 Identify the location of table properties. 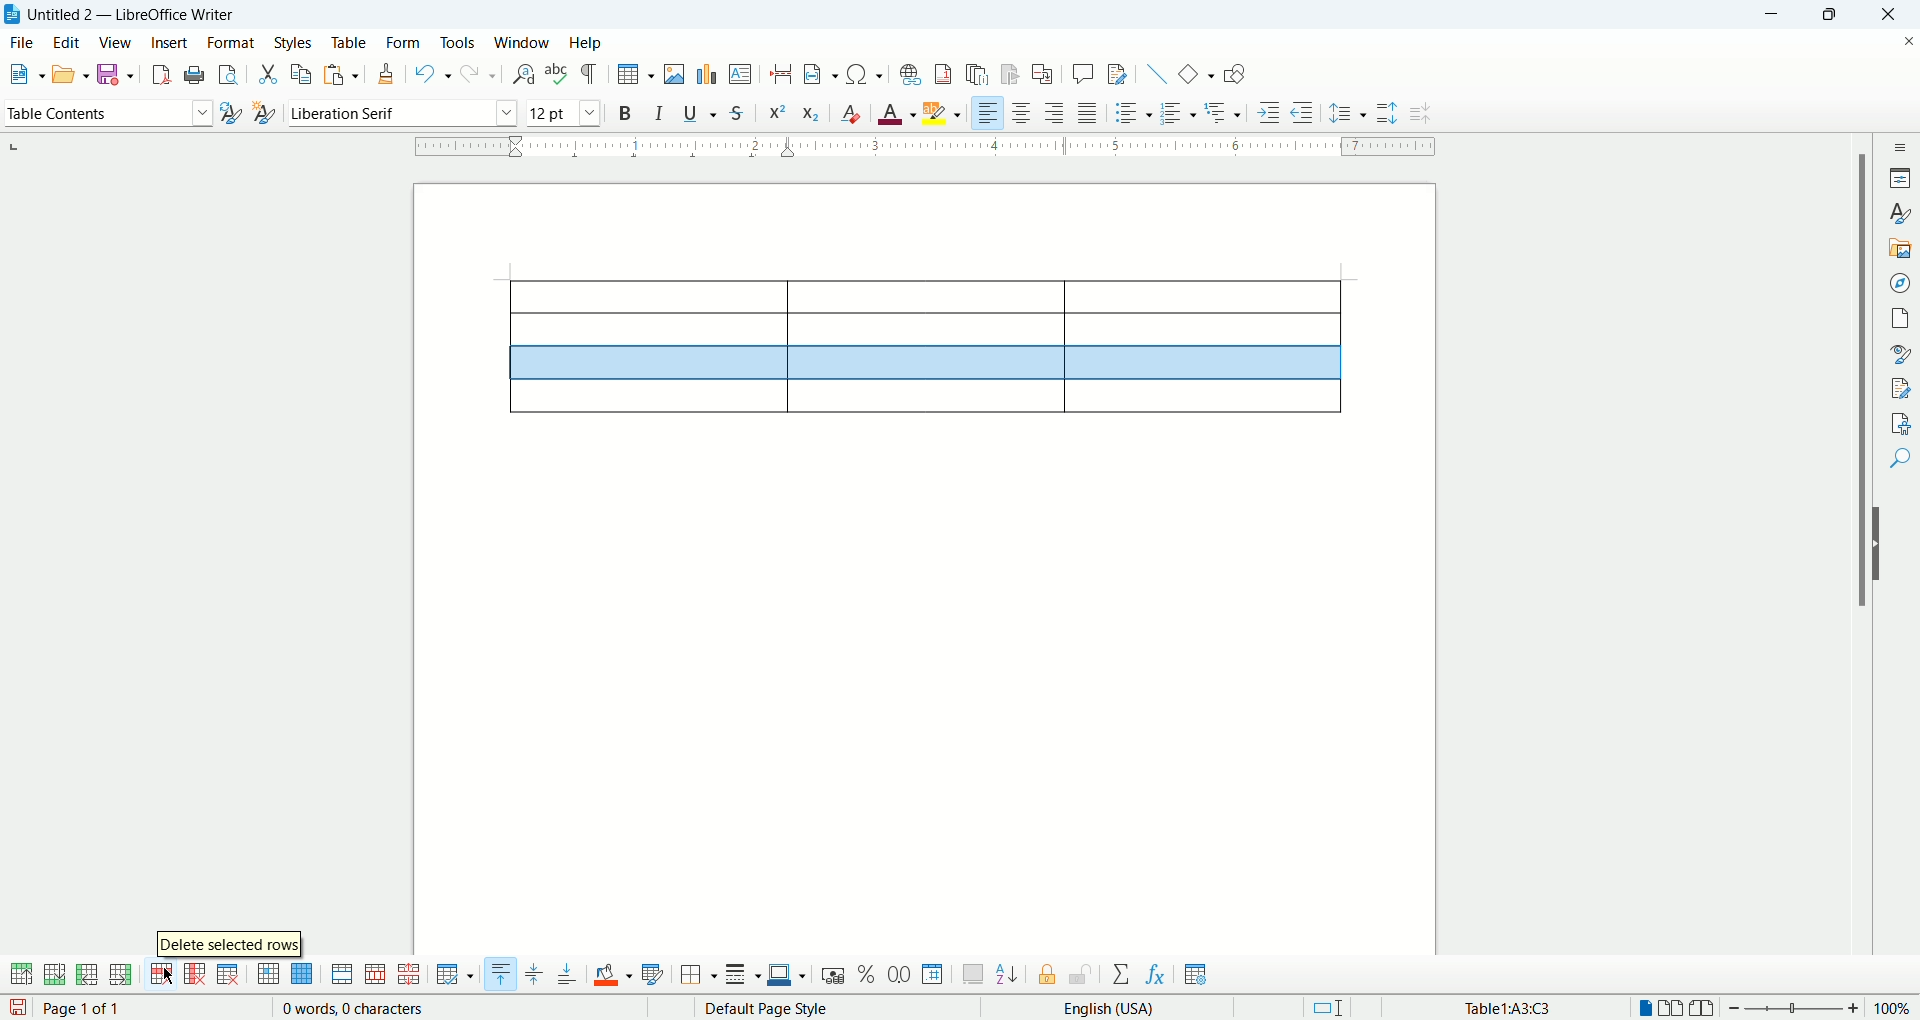
(1194, 974).